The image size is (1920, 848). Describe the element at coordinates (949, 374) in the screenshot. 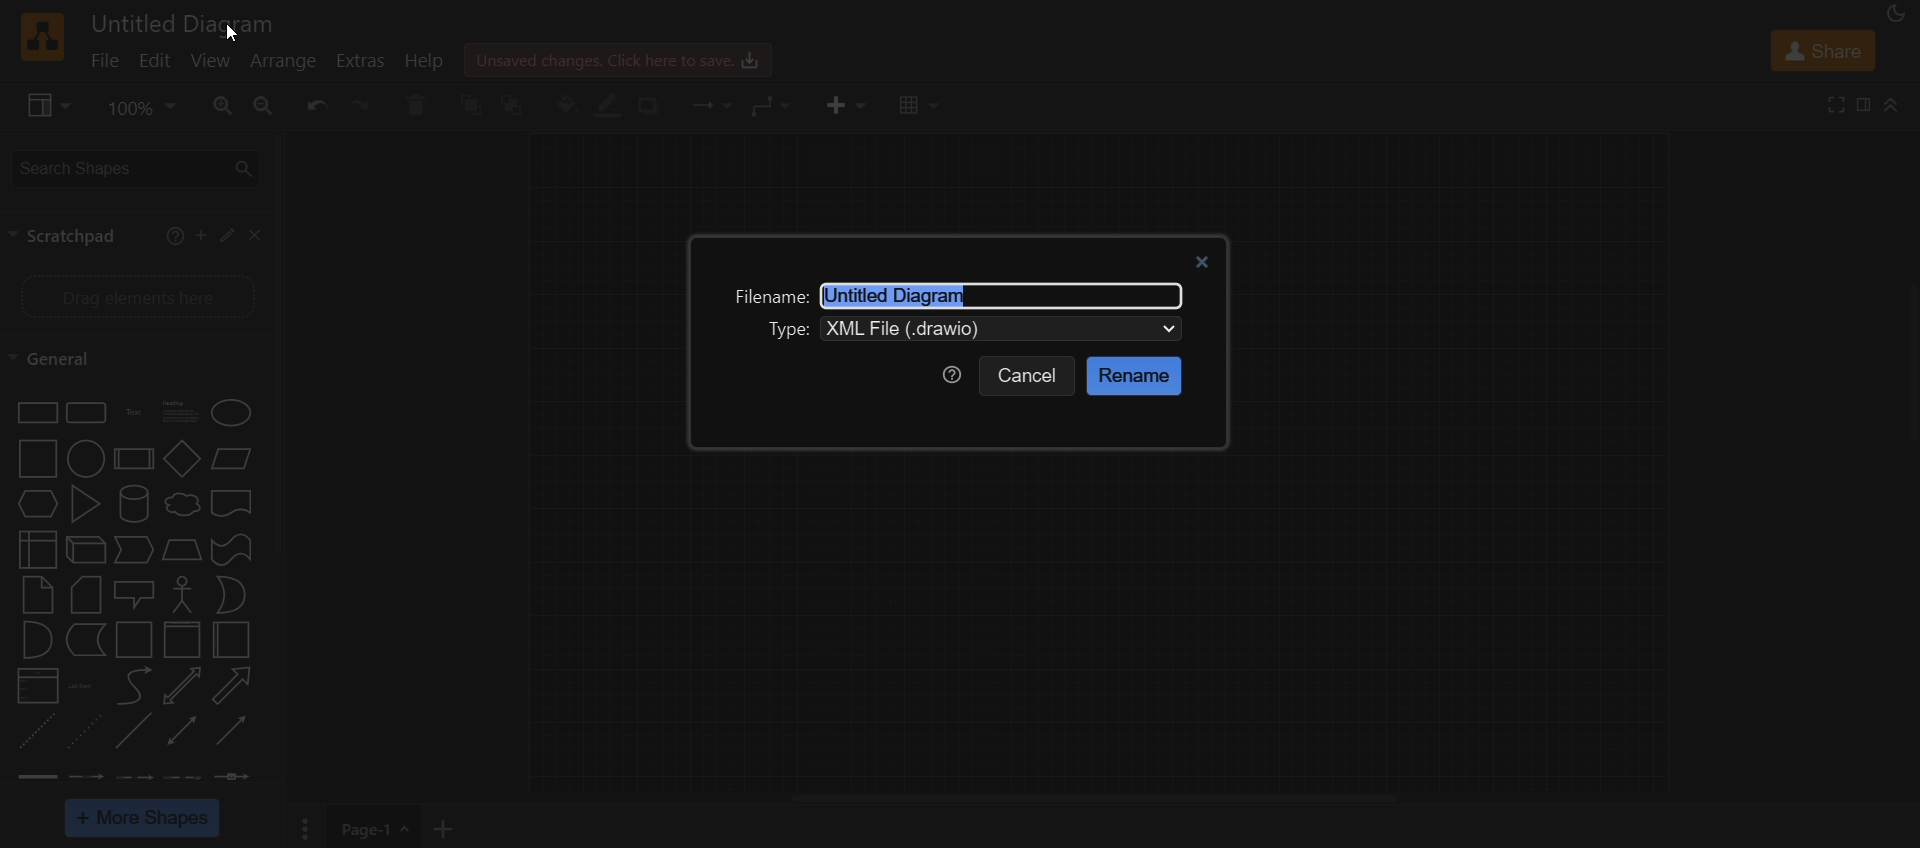

I see `help` at that location.